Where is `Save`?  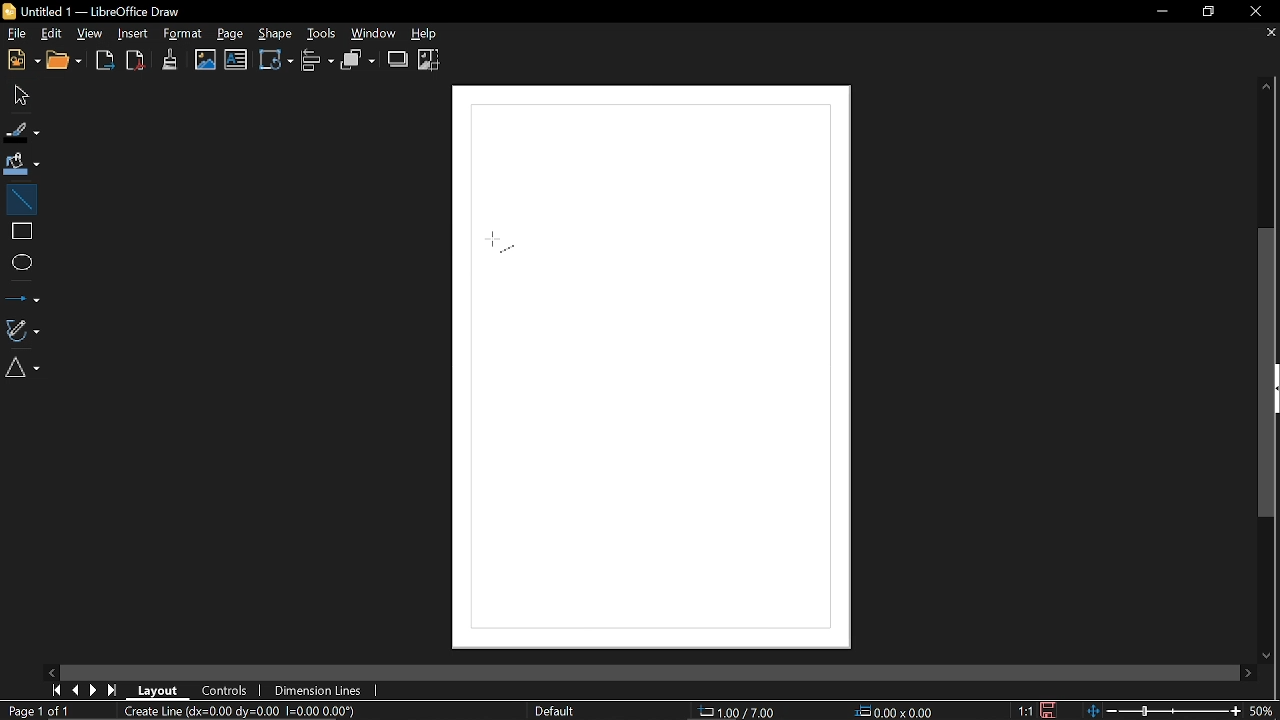 Save is located at coordinates (1048, 711).